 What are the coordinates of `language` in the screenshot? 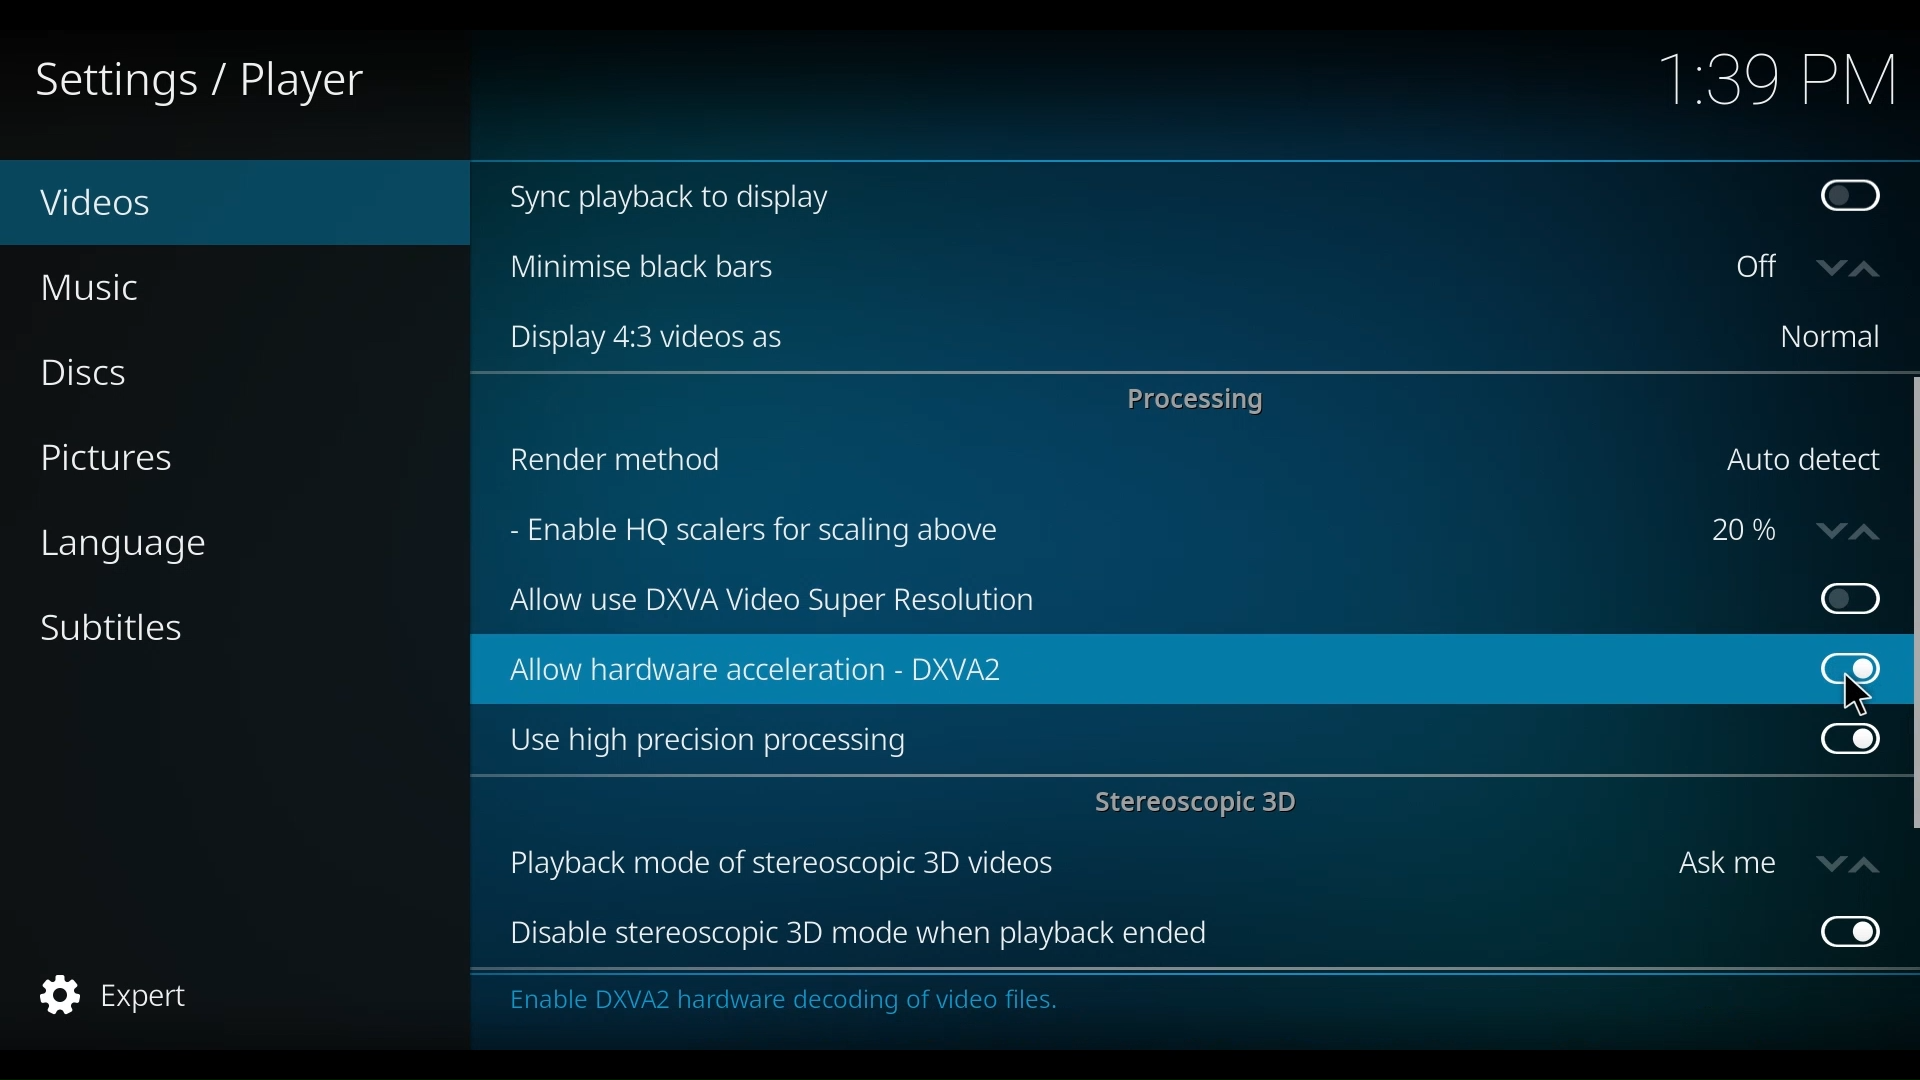 It's located at (123, 547).